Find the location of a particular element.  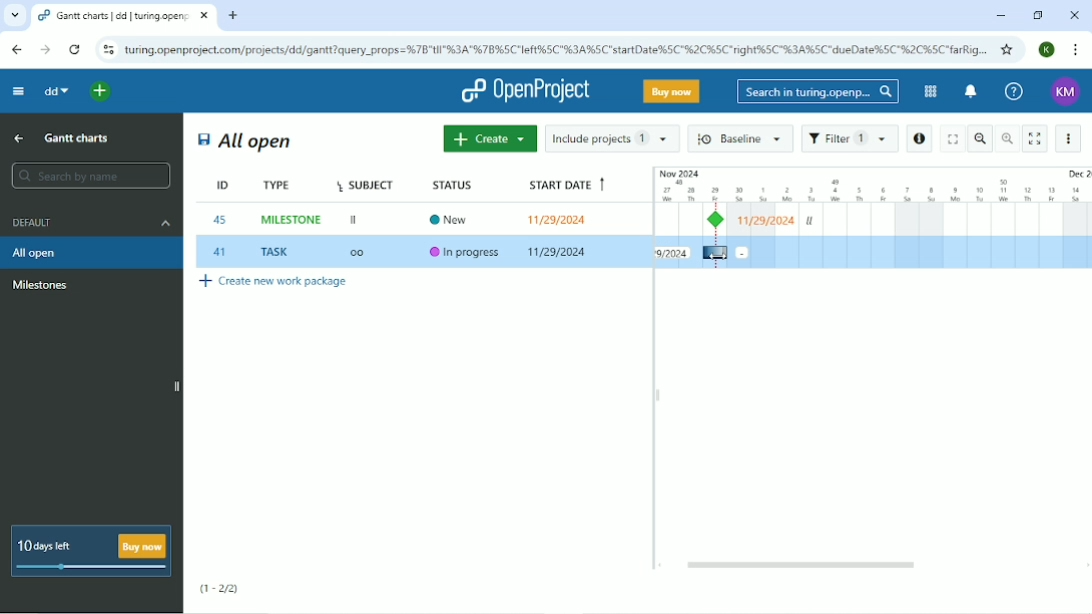

Account is located at coordinates (1067, 93).